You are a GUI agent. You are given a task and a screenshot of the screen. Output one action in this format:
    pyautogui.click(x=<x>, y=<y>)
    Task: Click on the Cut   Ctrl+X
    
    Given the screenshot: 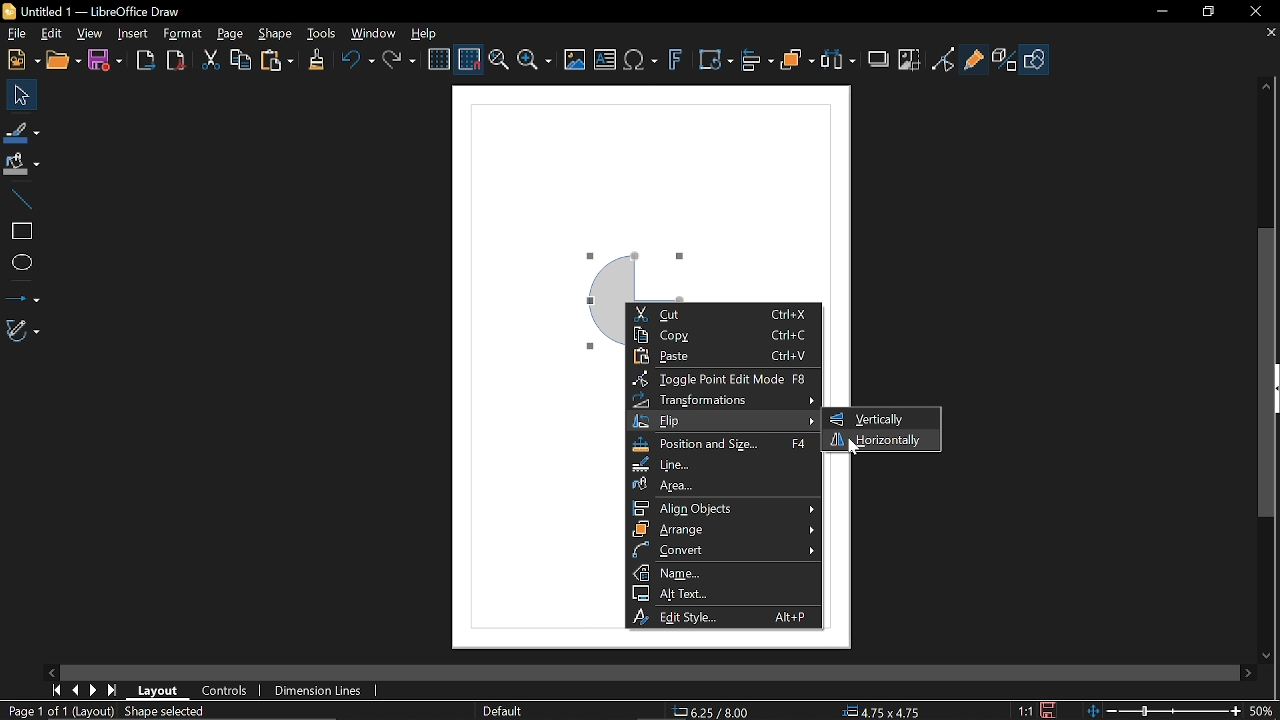 What is the action you would take?
    pyautogui.click(x=722, y=314)
    